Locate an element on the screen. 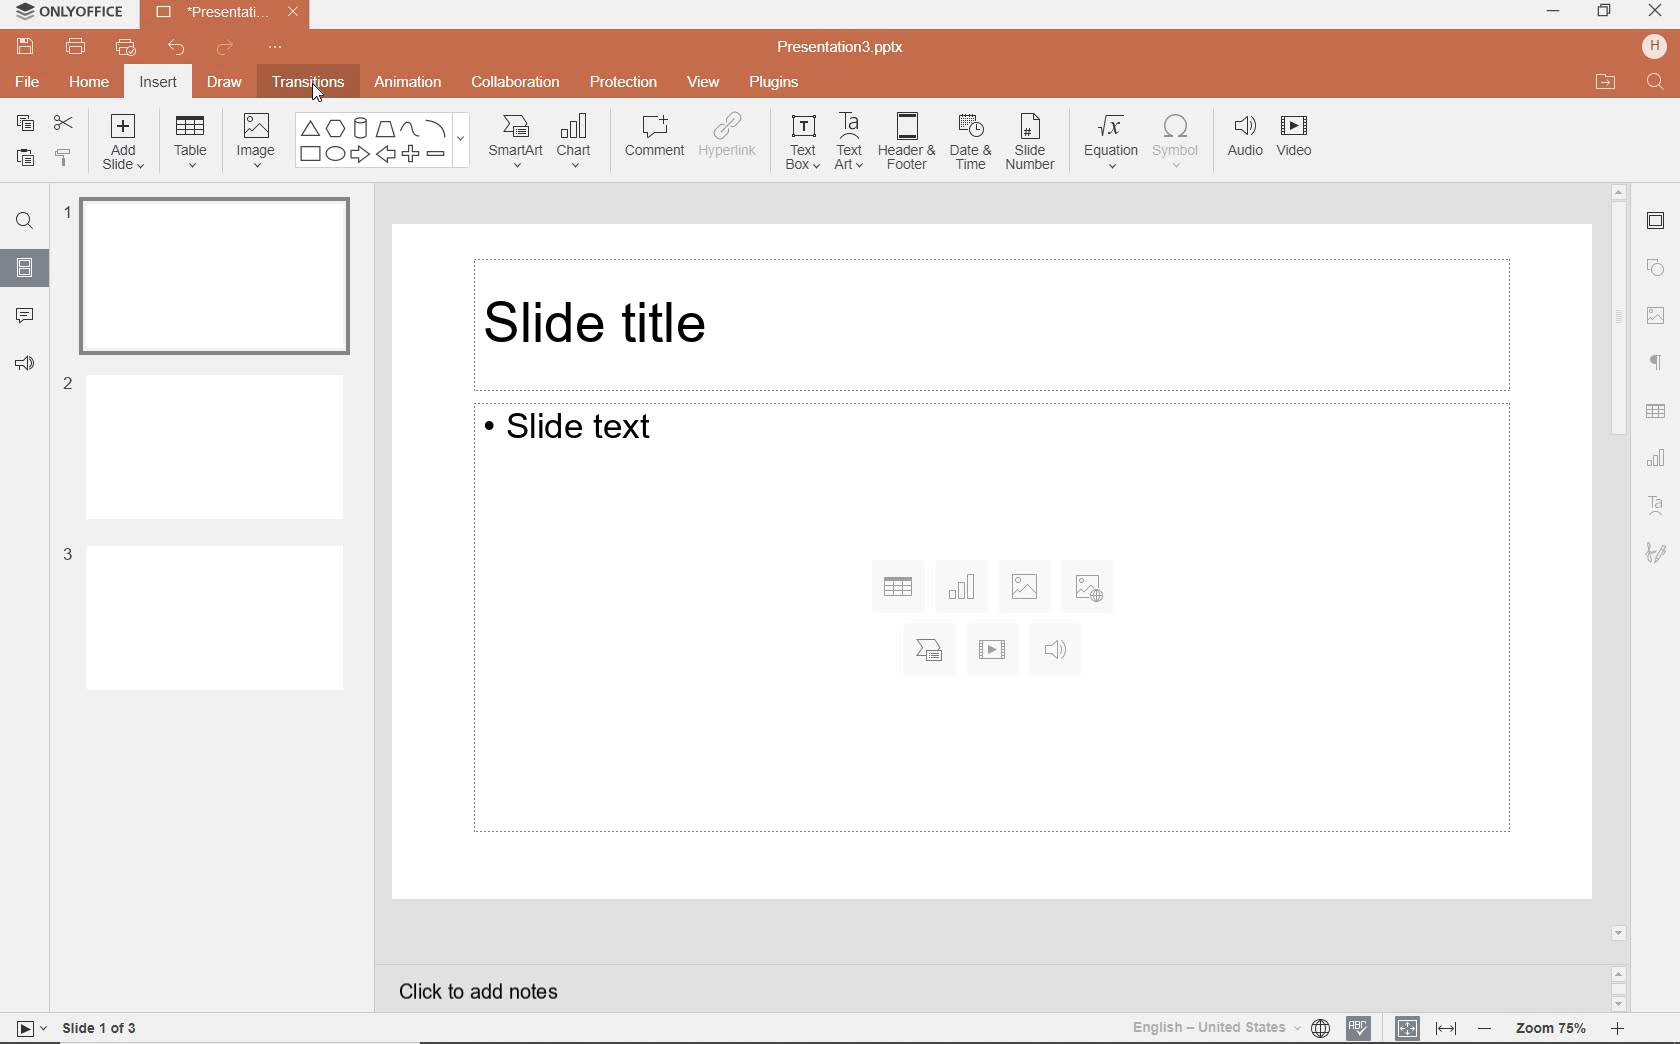  save is located at coordinates (24, 47).